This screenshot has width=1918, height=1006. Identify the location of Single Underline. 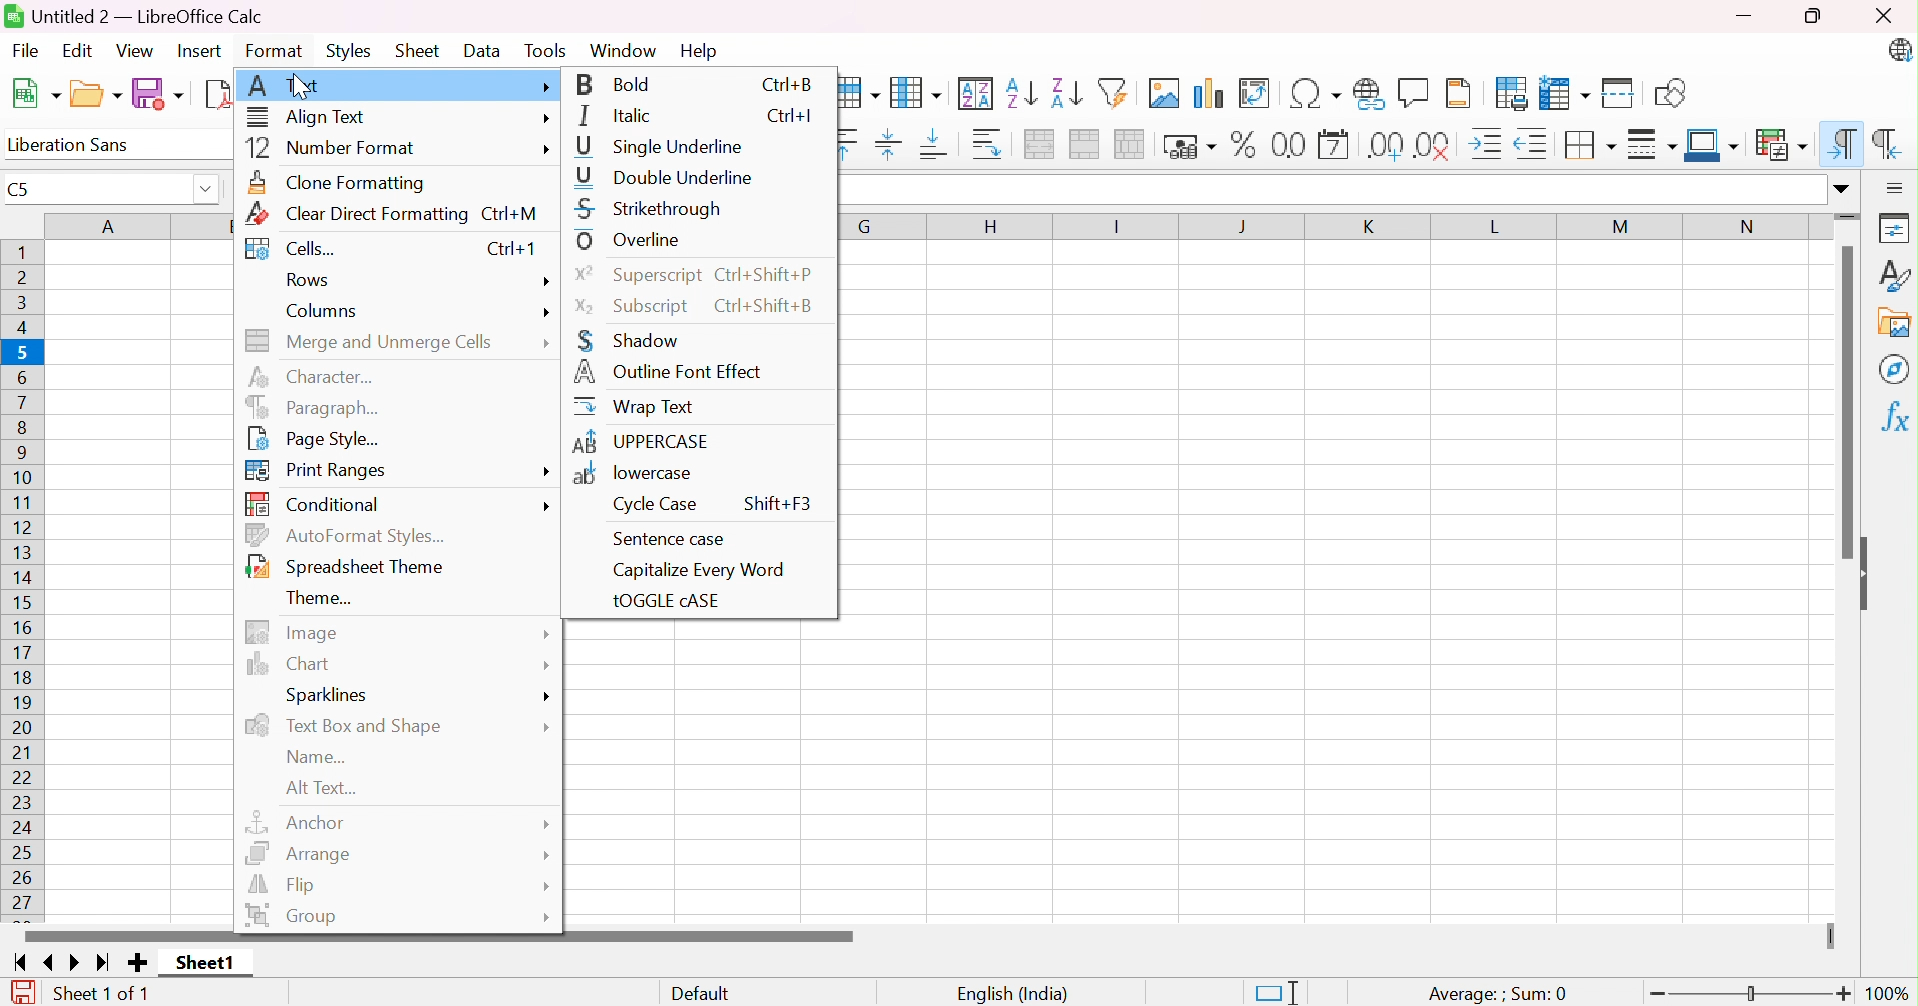
(664, 147).